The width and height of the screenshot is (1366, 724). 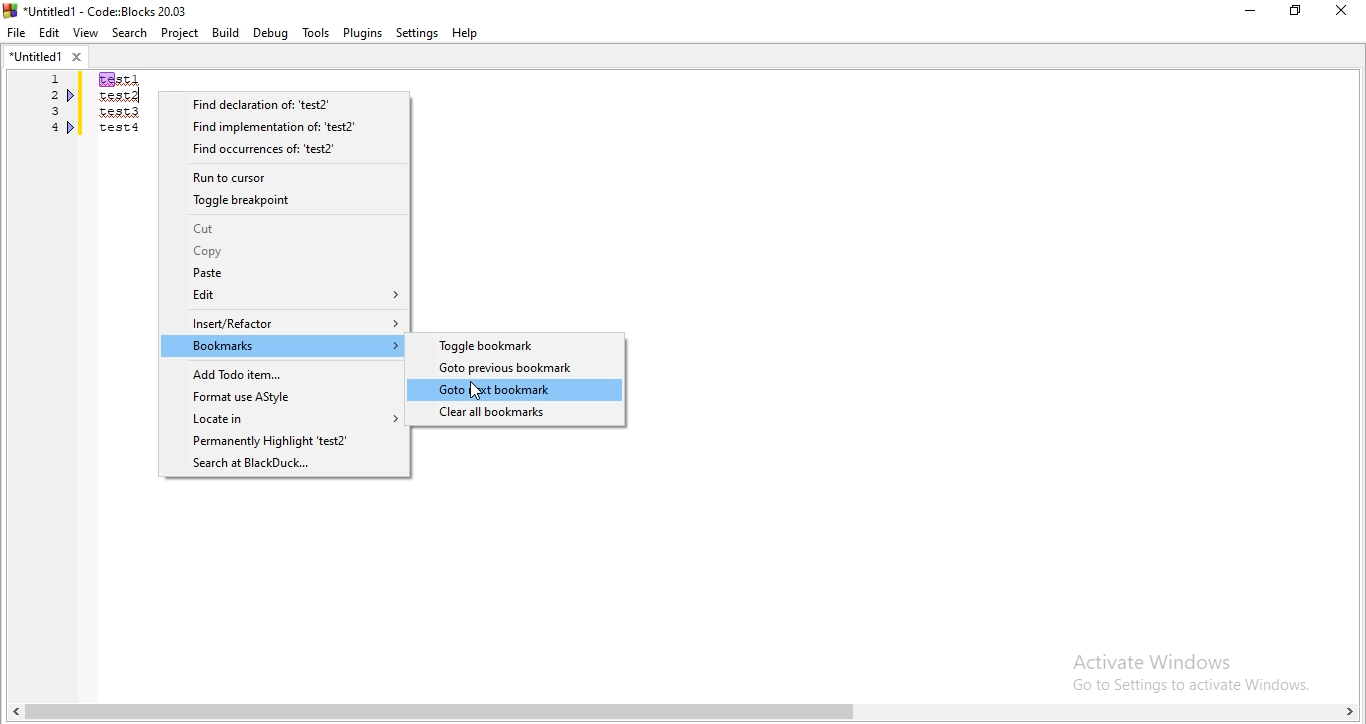 What do you see at coordinates (364, 33) in the screenshot?
I see `Plugins ` at bounding box center [364, 33].